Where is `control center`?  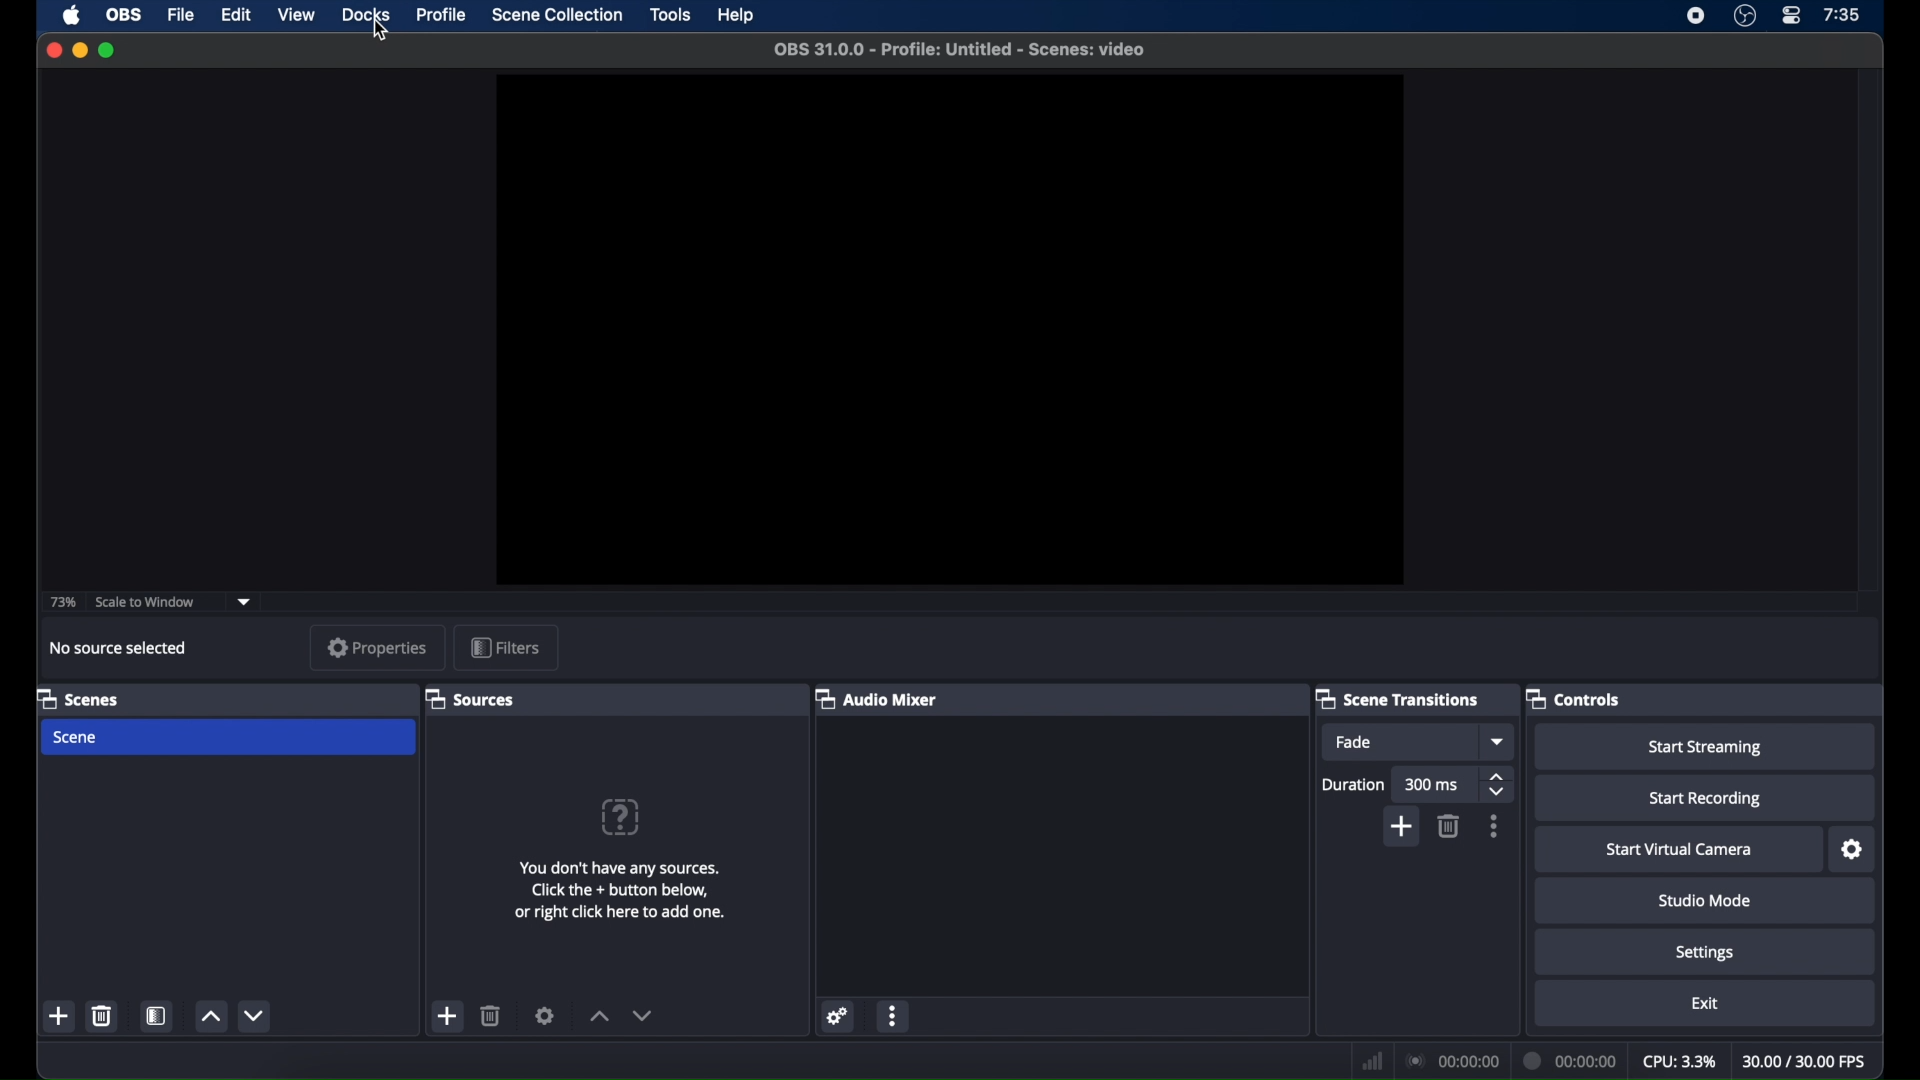
control center is located at coordinates (1790, 16).